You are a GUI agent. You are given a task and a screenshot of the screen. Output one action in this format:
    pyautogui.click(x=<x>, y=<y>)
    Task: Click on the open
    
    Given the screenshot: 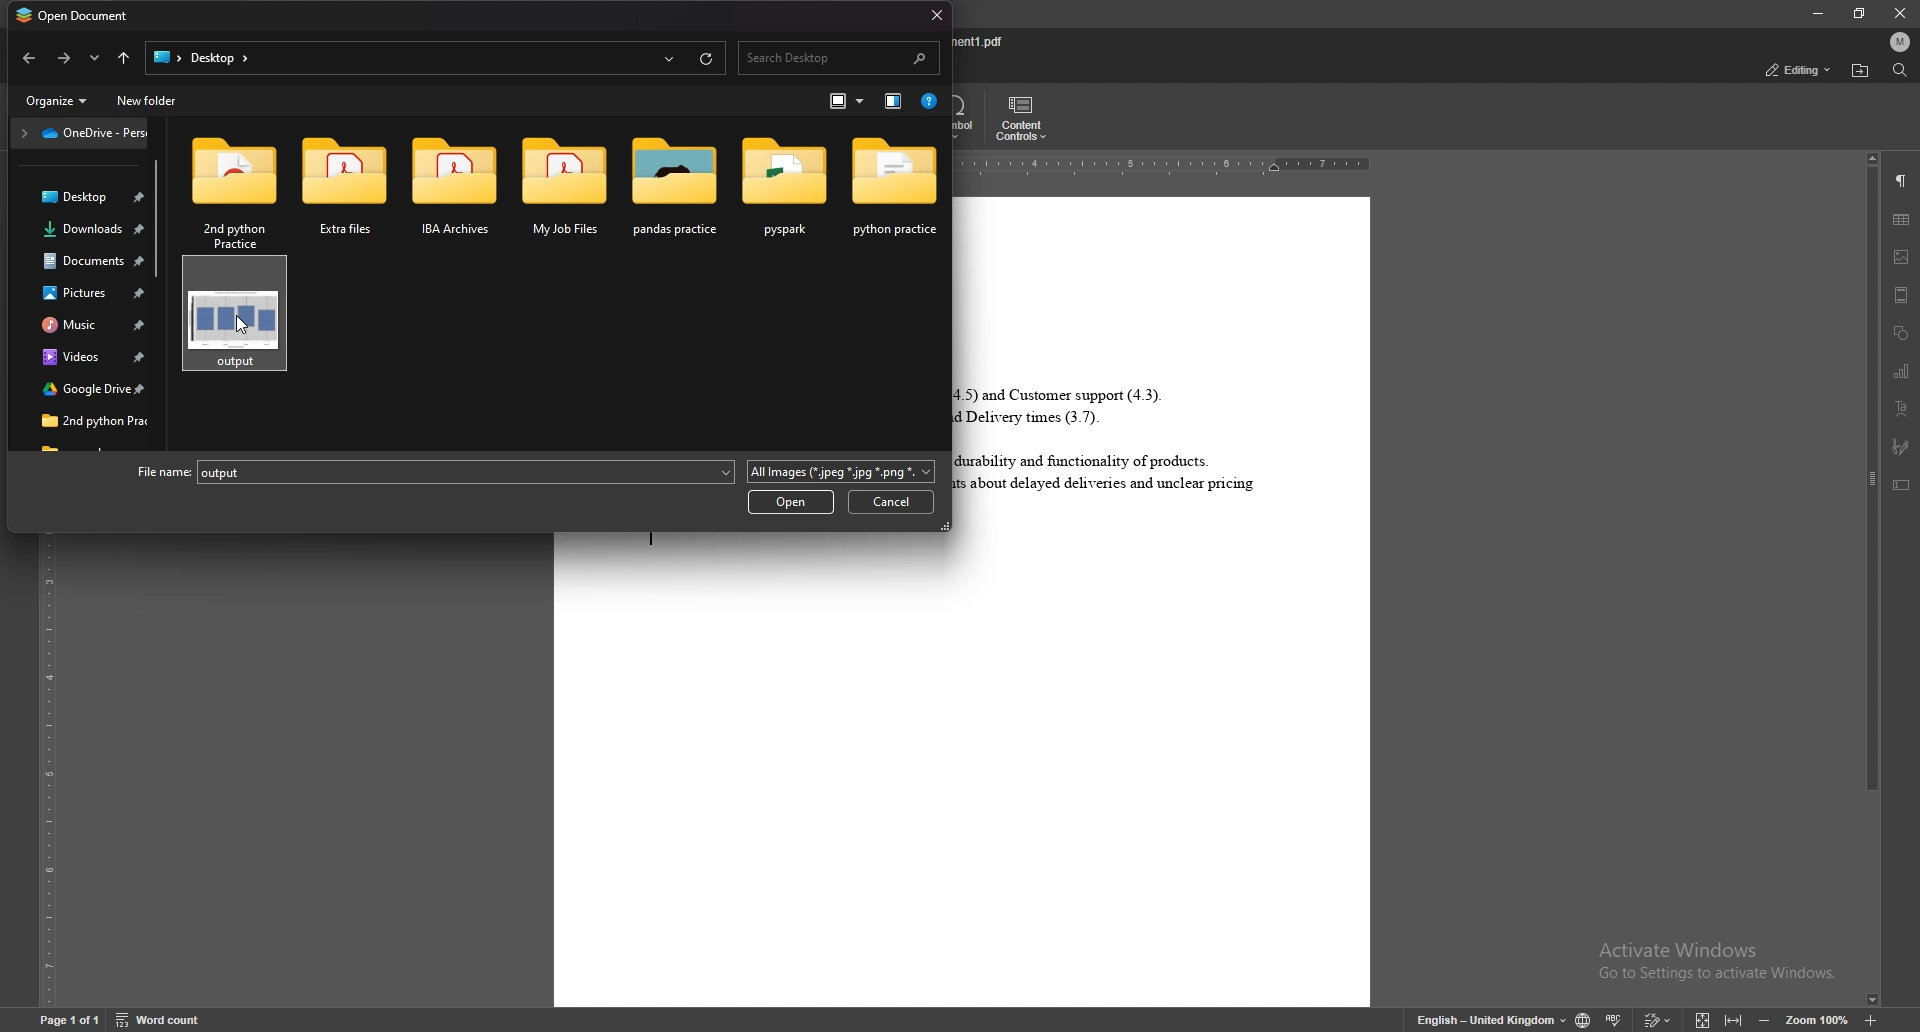 What is the action you would take?
    pyautogui.click(x=790, y=503)
    